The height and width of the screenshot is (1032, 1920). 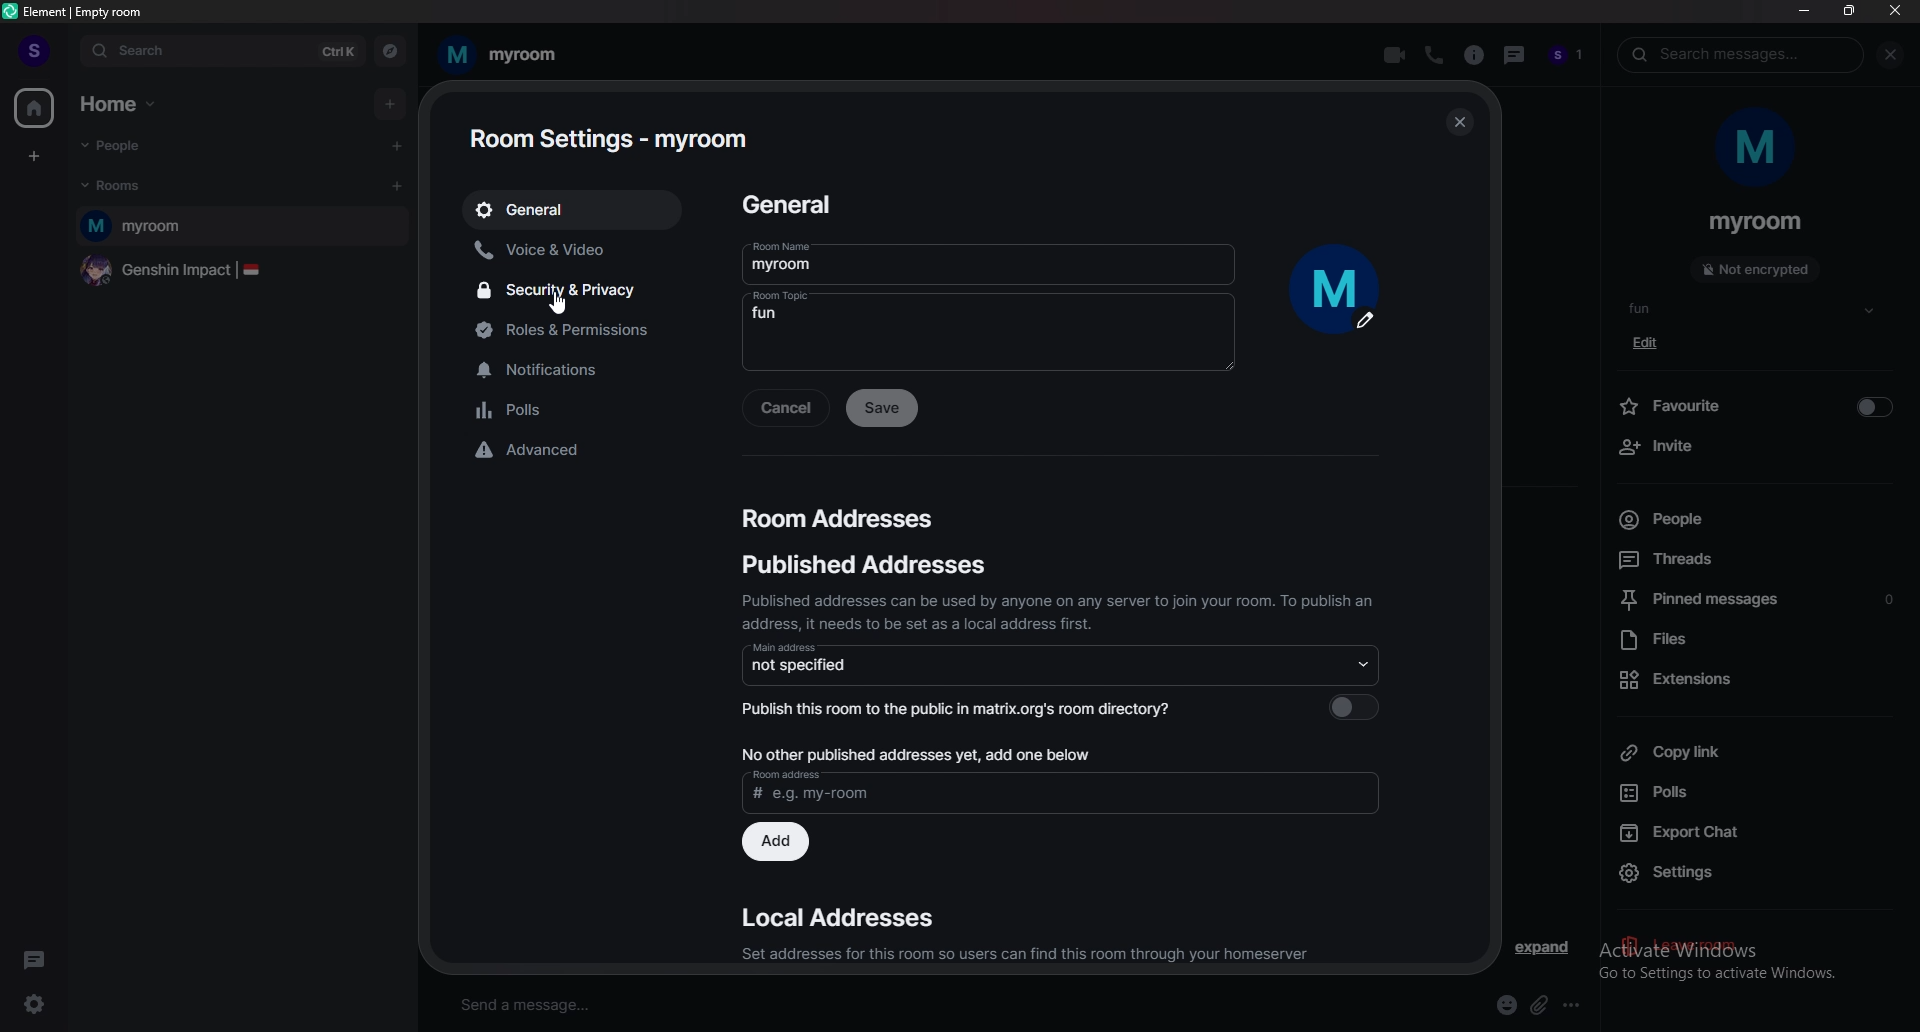 What do you see at coordinates (1750, 752) in the screenshot?
I see `copy link` at bounding box center [1750, 752].